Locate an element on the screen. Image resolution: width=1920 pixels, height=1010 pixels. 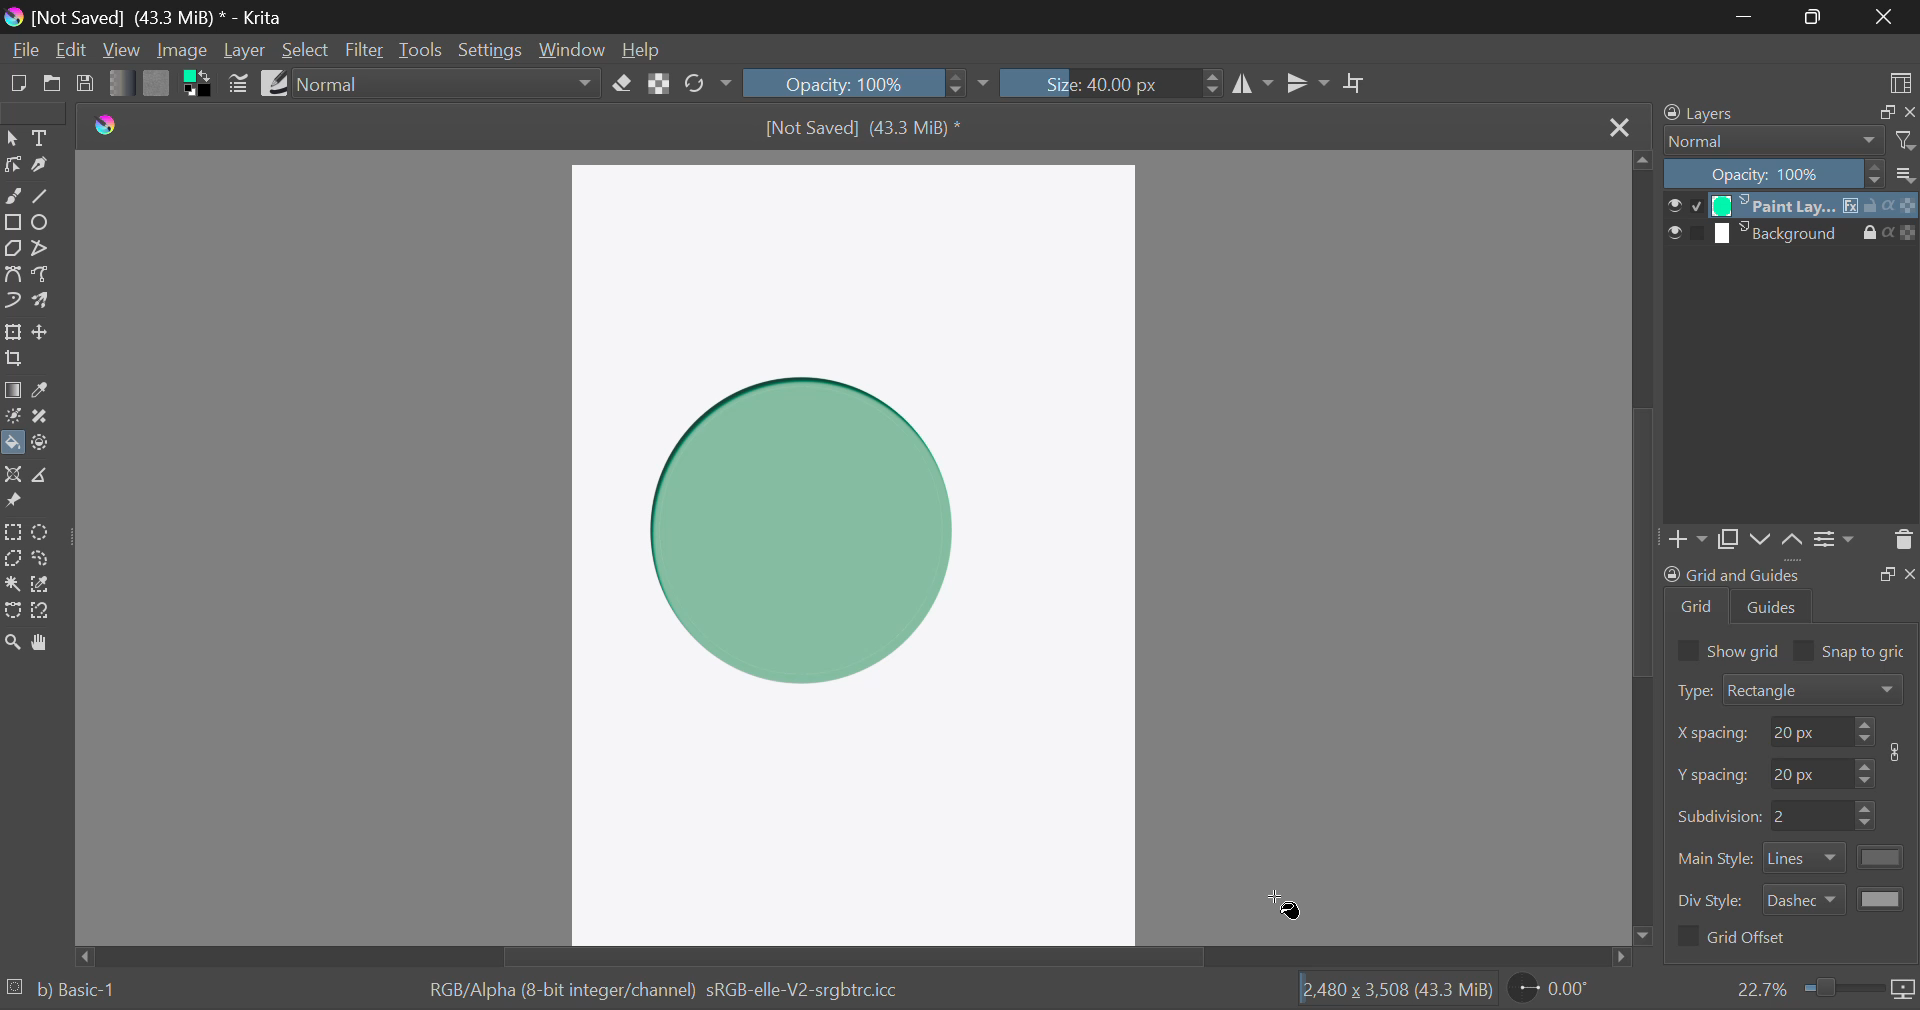
Assistant Tool is located at coordinates (13, 475).